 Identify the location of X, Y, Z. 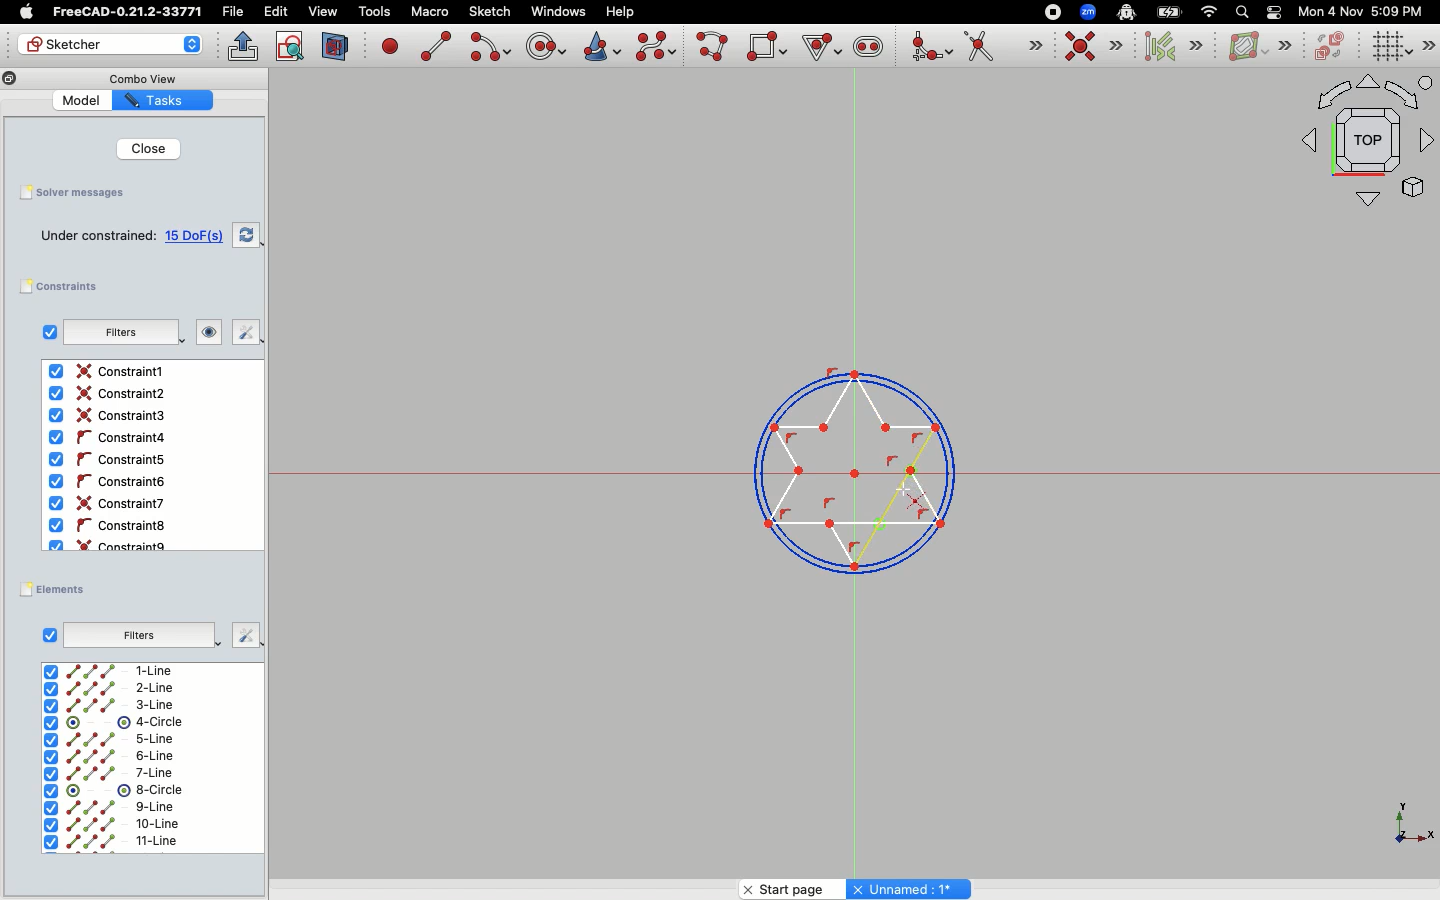
(1401, 829).